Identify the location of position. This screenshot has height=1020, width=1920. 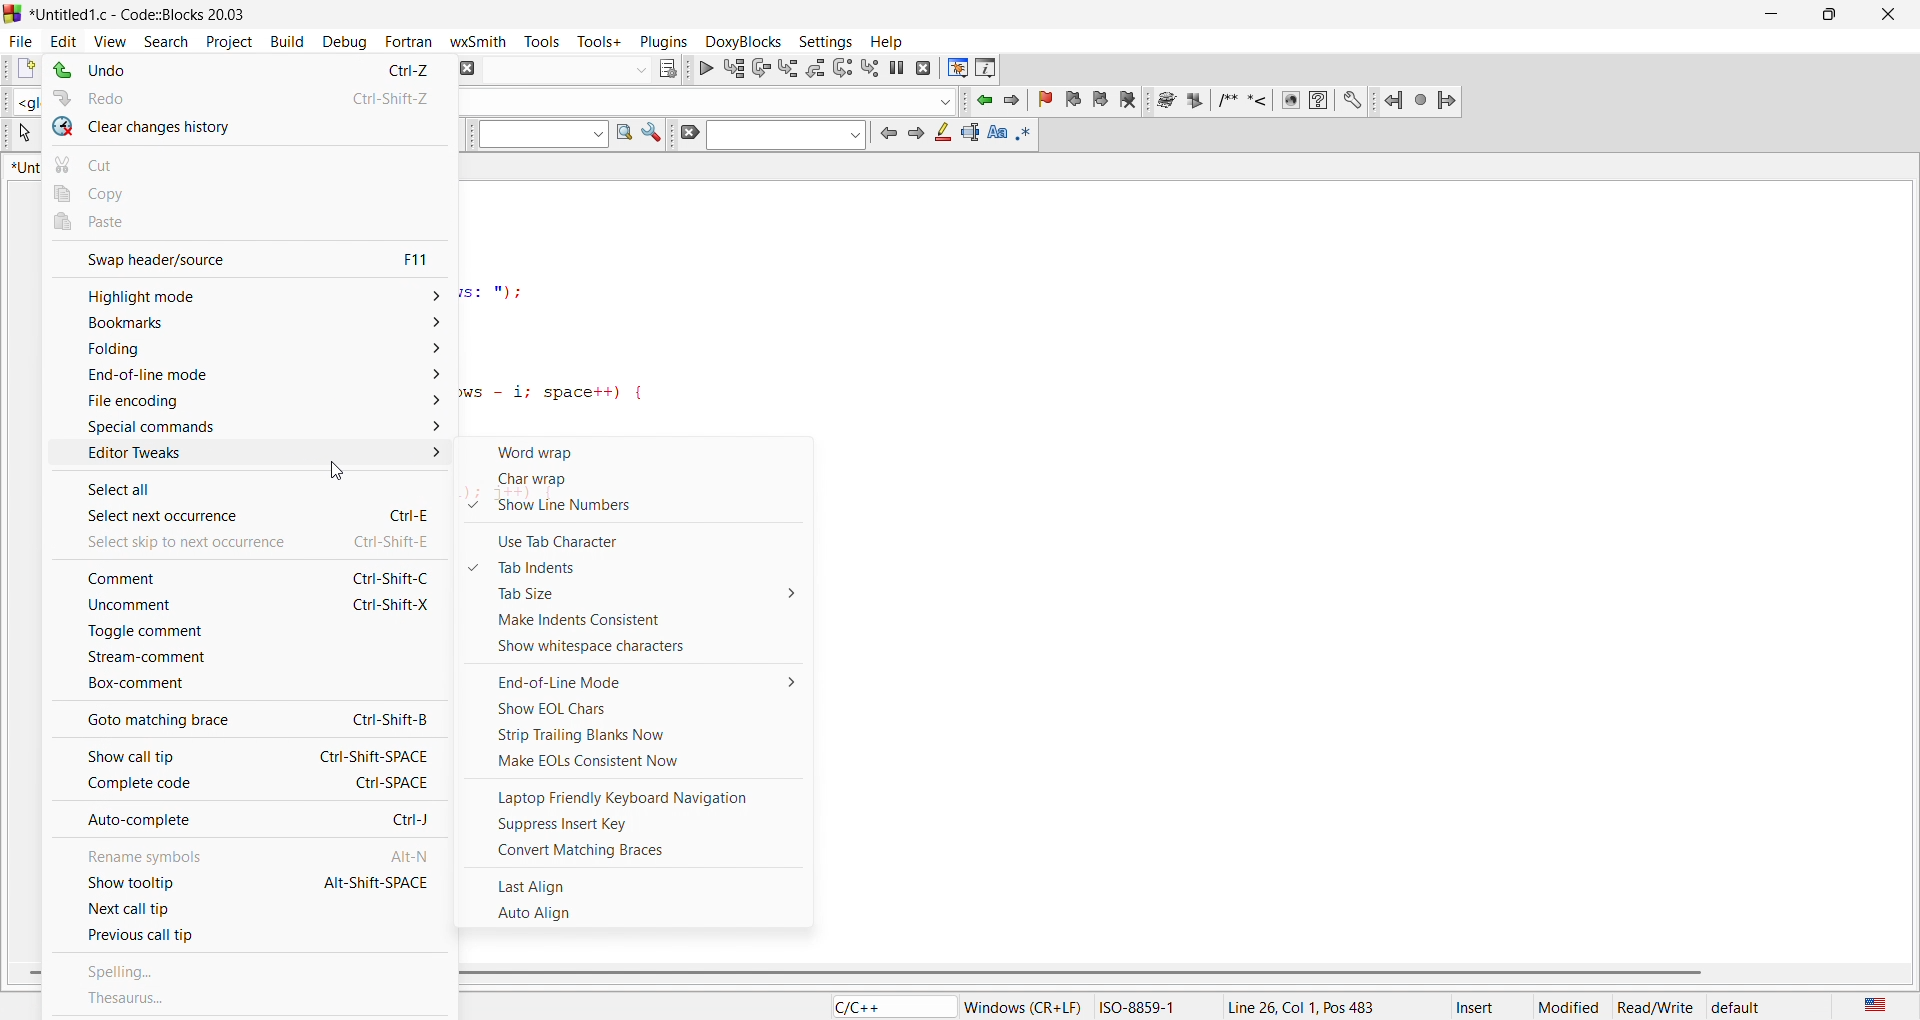
(1320, 1005).